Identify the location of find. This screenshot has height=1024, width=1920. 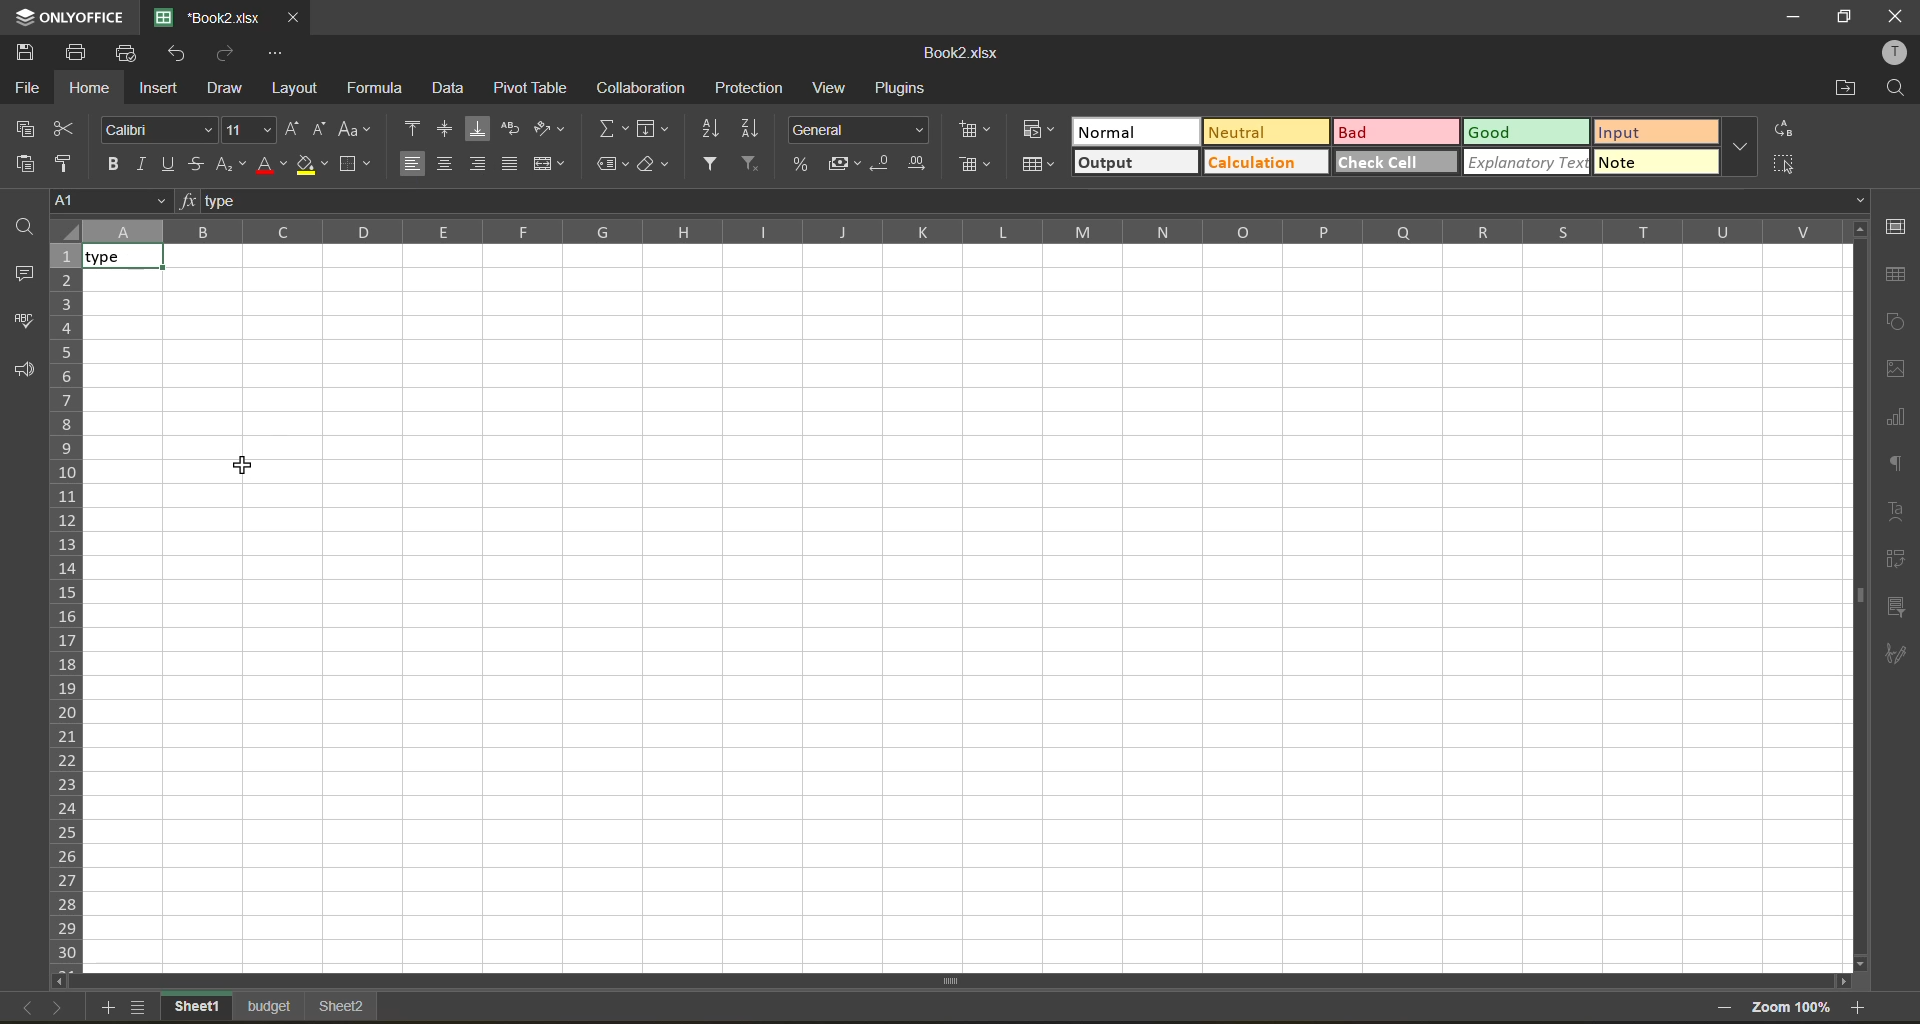
(1896, 86).